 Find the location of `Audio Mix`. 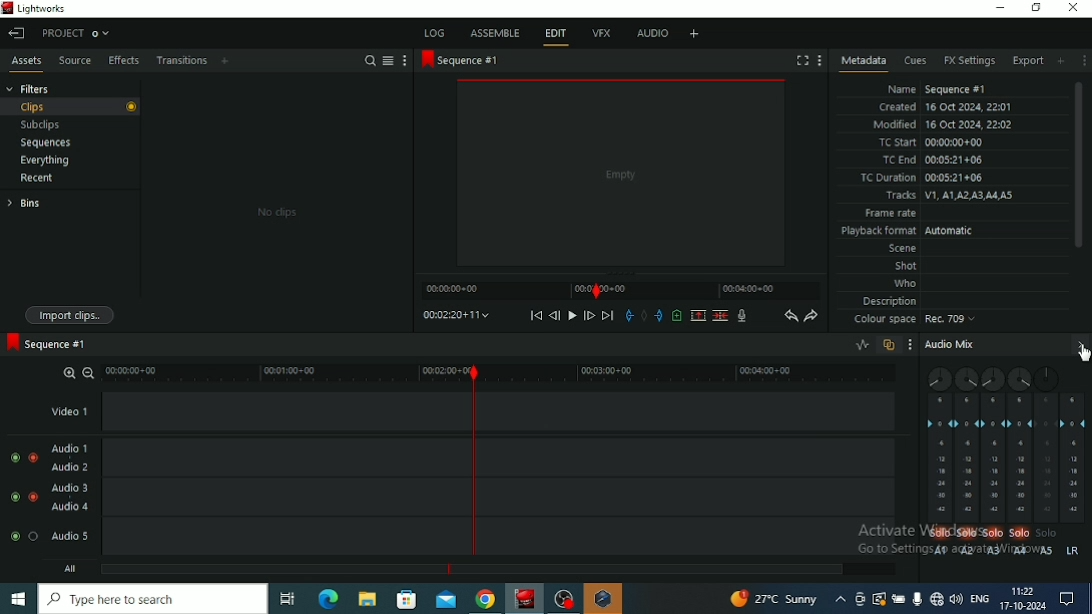

Audio Mix is located at coordinates (1008, 345).